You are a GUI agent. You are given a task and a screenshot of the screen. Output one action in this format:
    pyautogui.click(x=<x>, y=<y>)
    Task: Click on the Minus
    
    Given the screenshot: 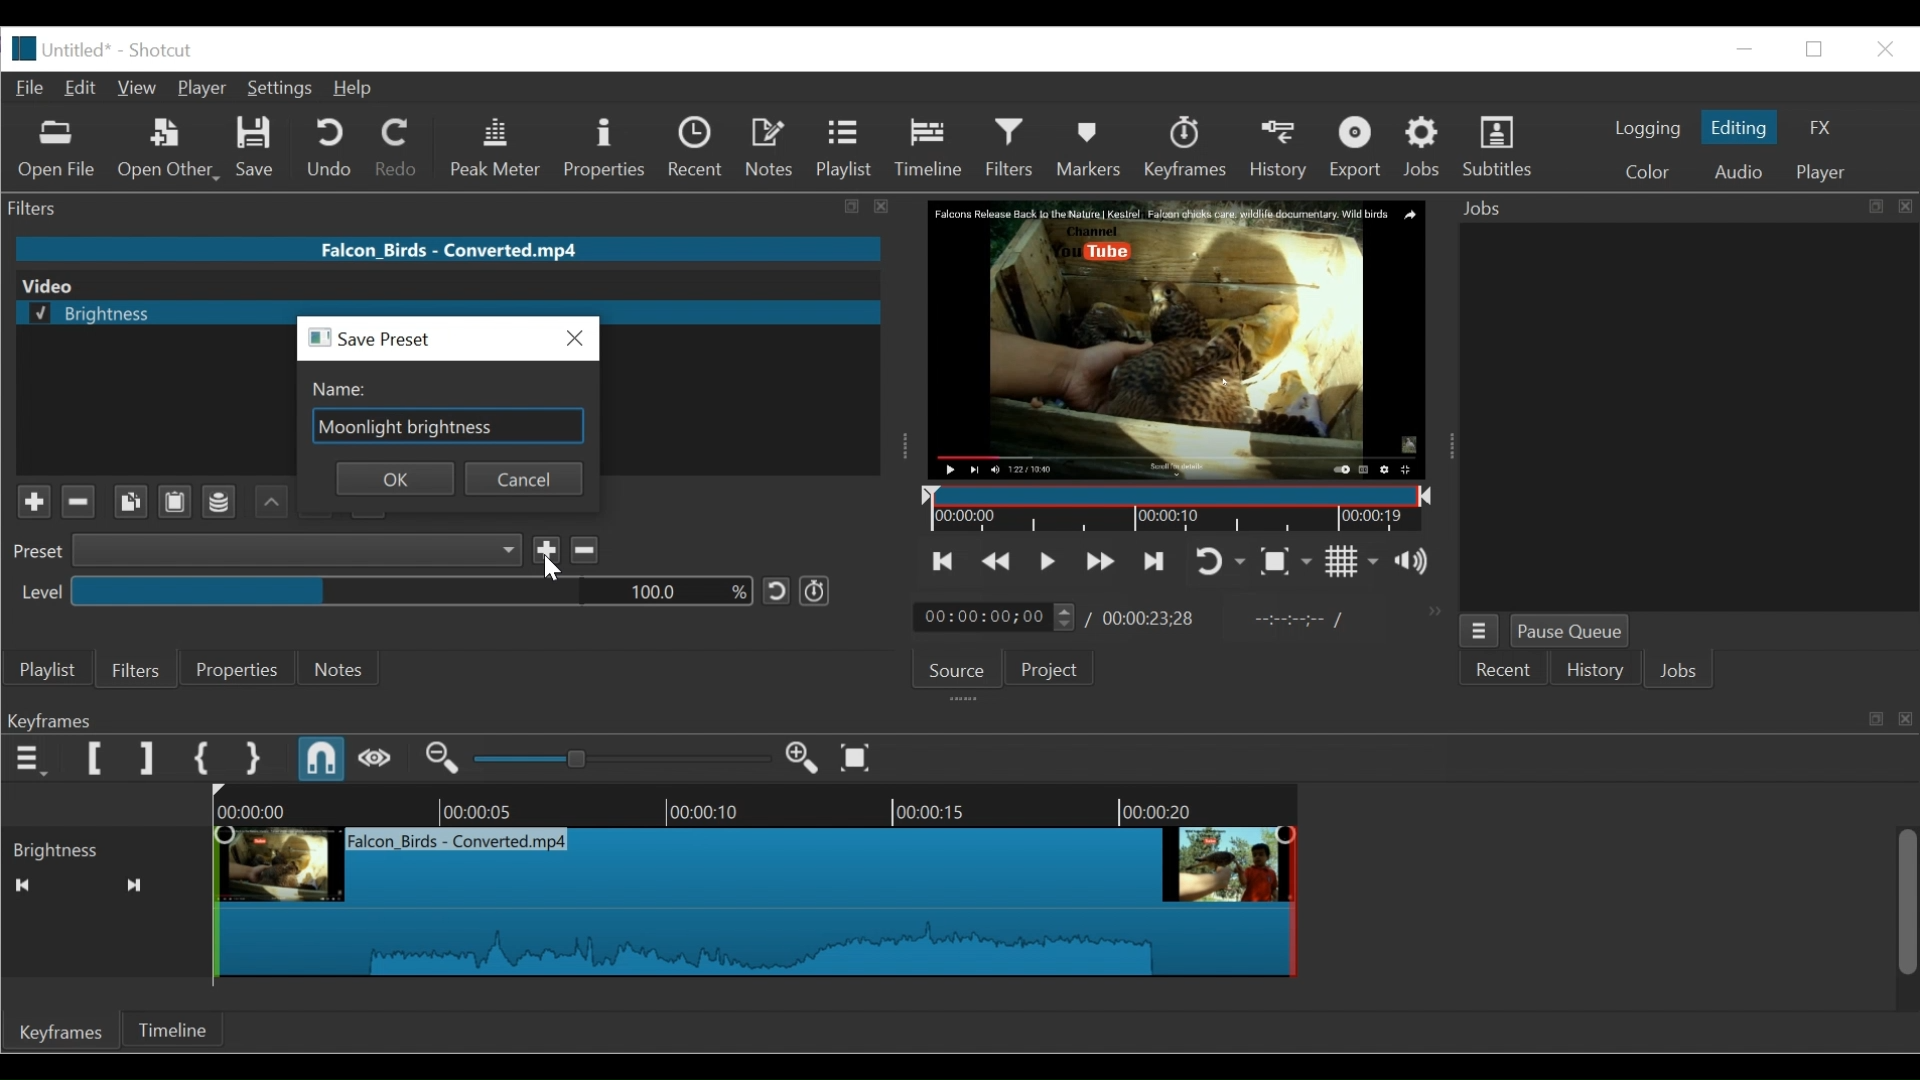 What is the action you would take?
    pyautogui.click(x=79, y=502)
    